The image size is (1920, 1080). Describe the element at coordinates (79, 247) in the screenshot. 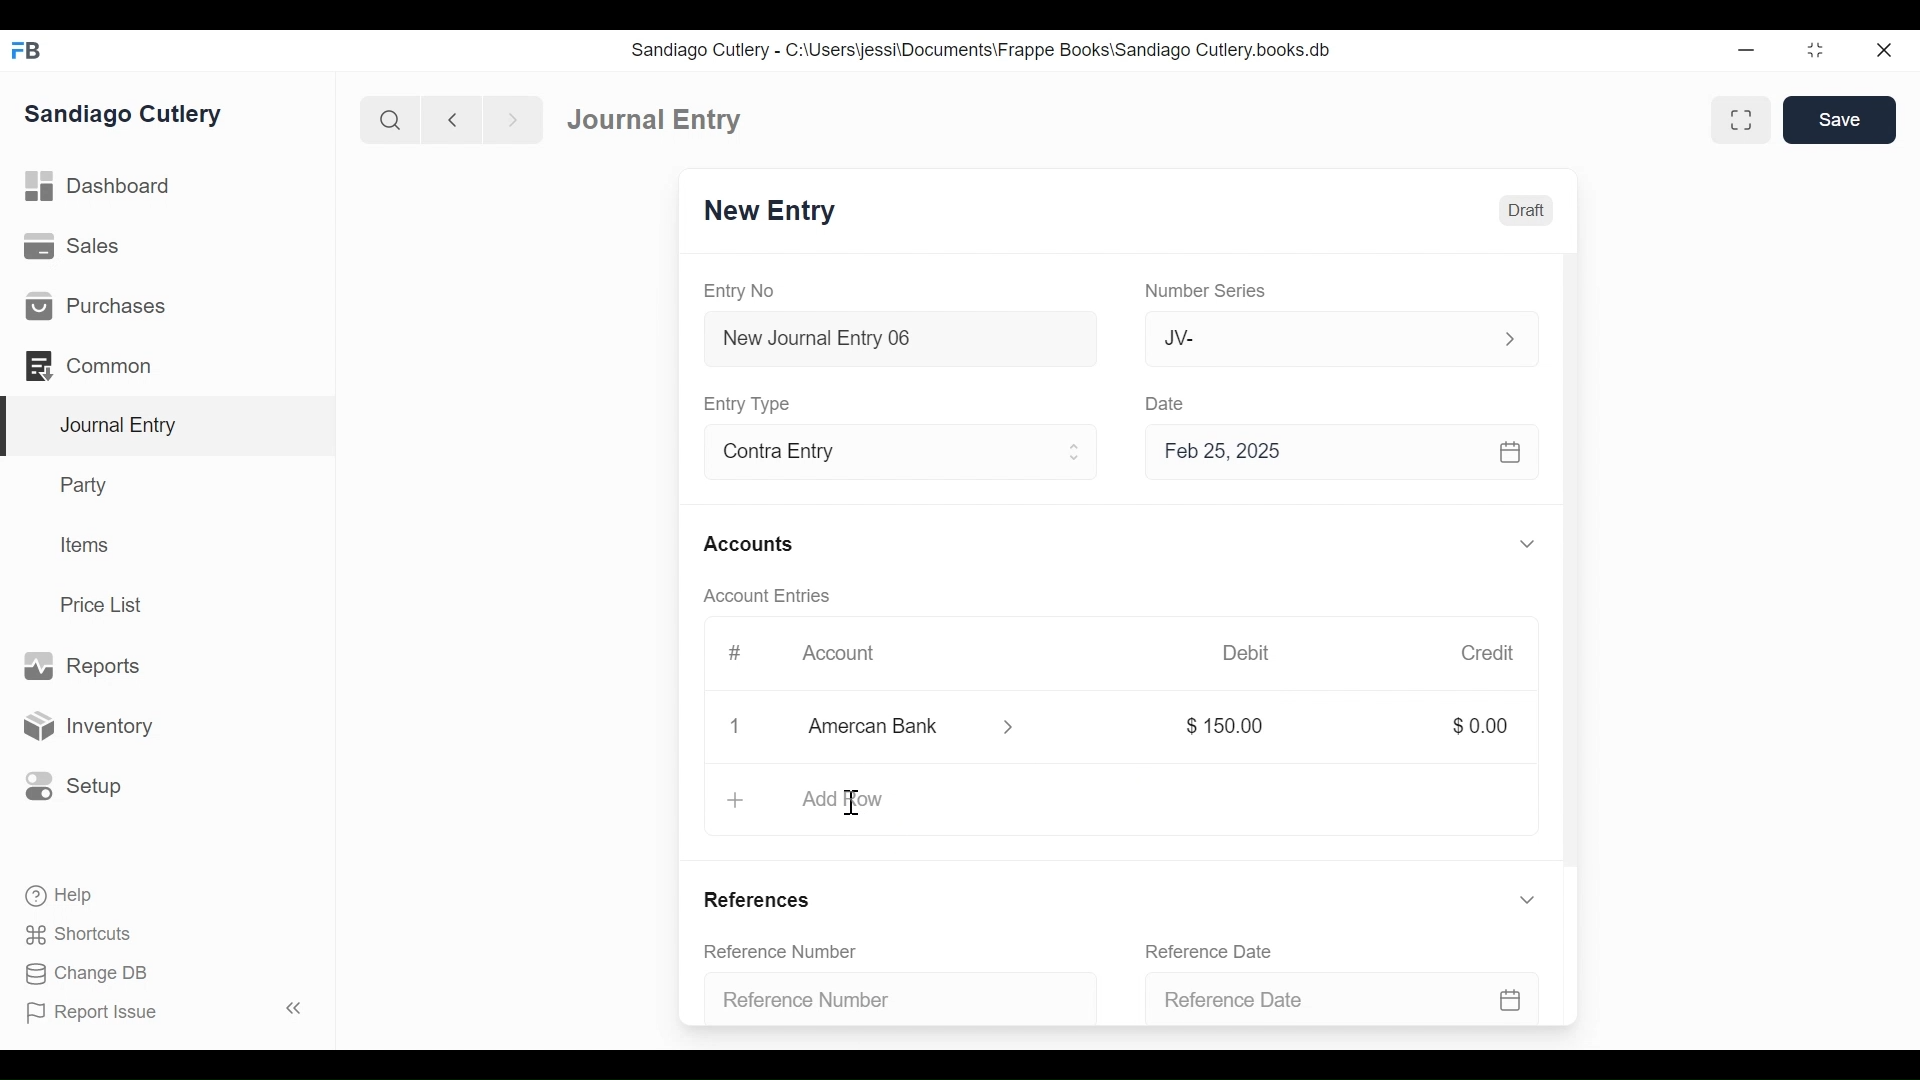

I see `Sales` at that location.